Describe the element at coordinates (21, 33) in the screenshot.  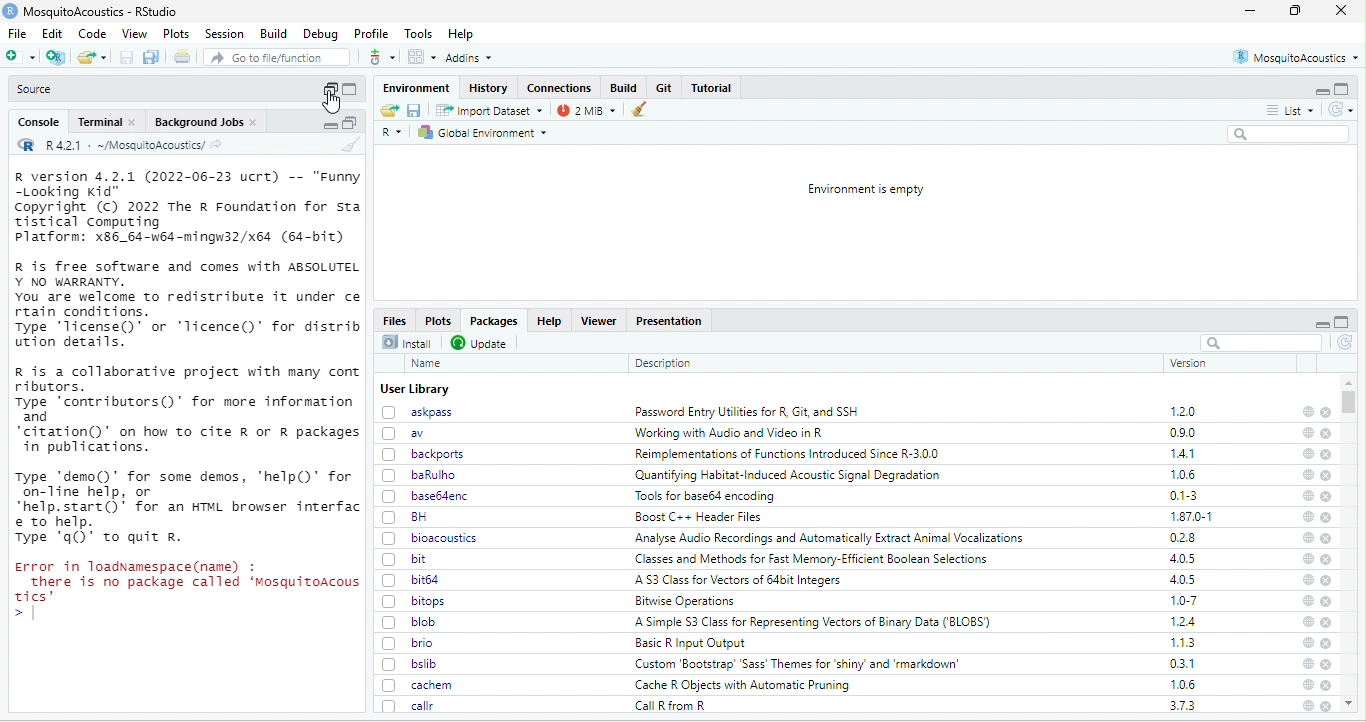
I see `File` at that location.